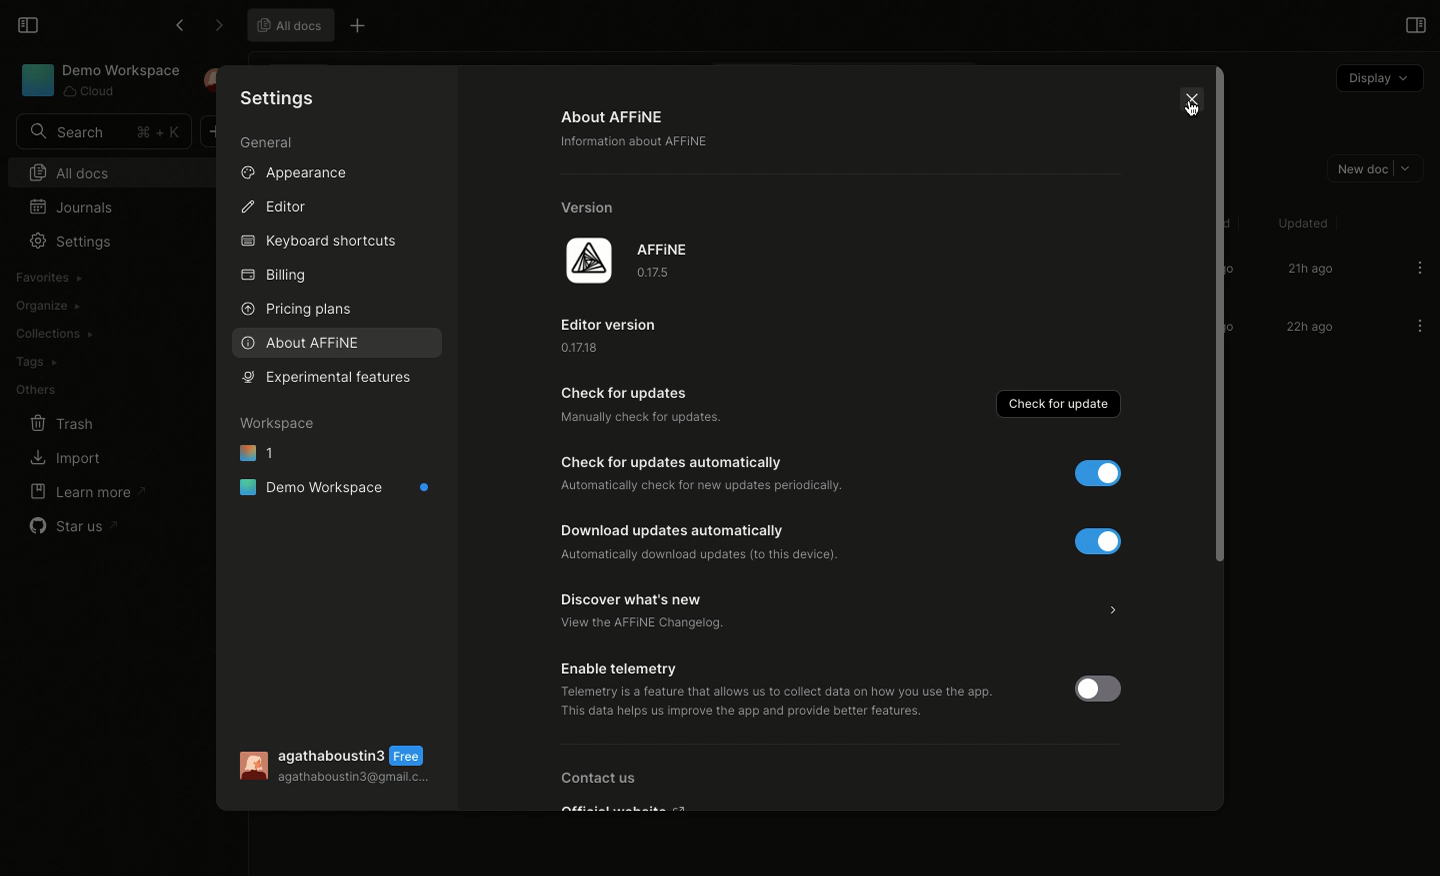 Image resolution: width=1440 pixels, height=876 pixels. I want to click on About AFFINE, so click(302, 343).